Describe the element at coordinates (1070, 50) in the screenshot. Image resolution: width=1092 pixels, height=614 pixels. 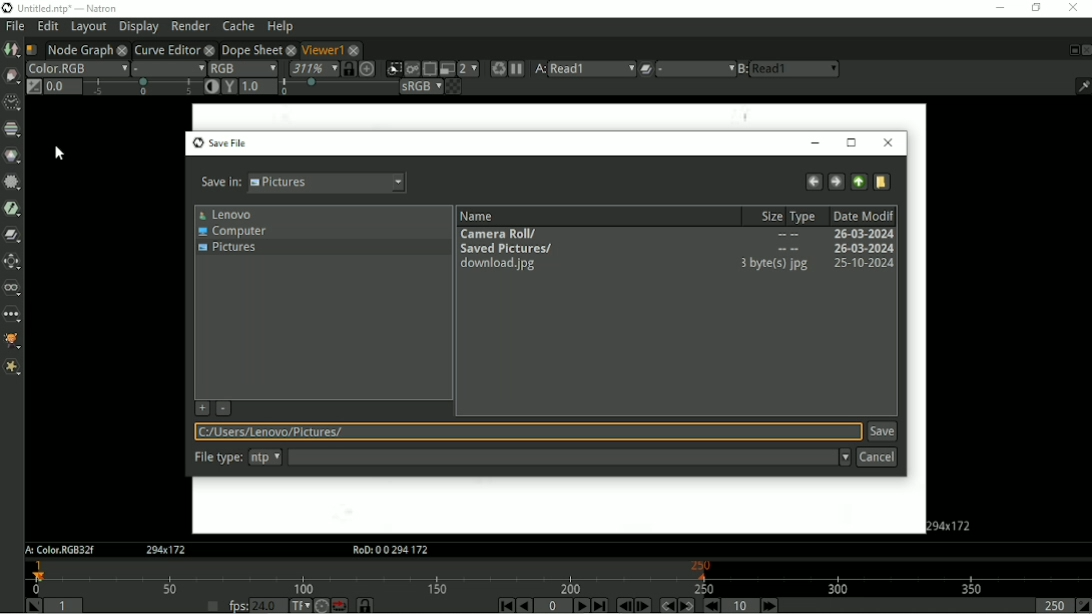
I see `Float pane` at that location.